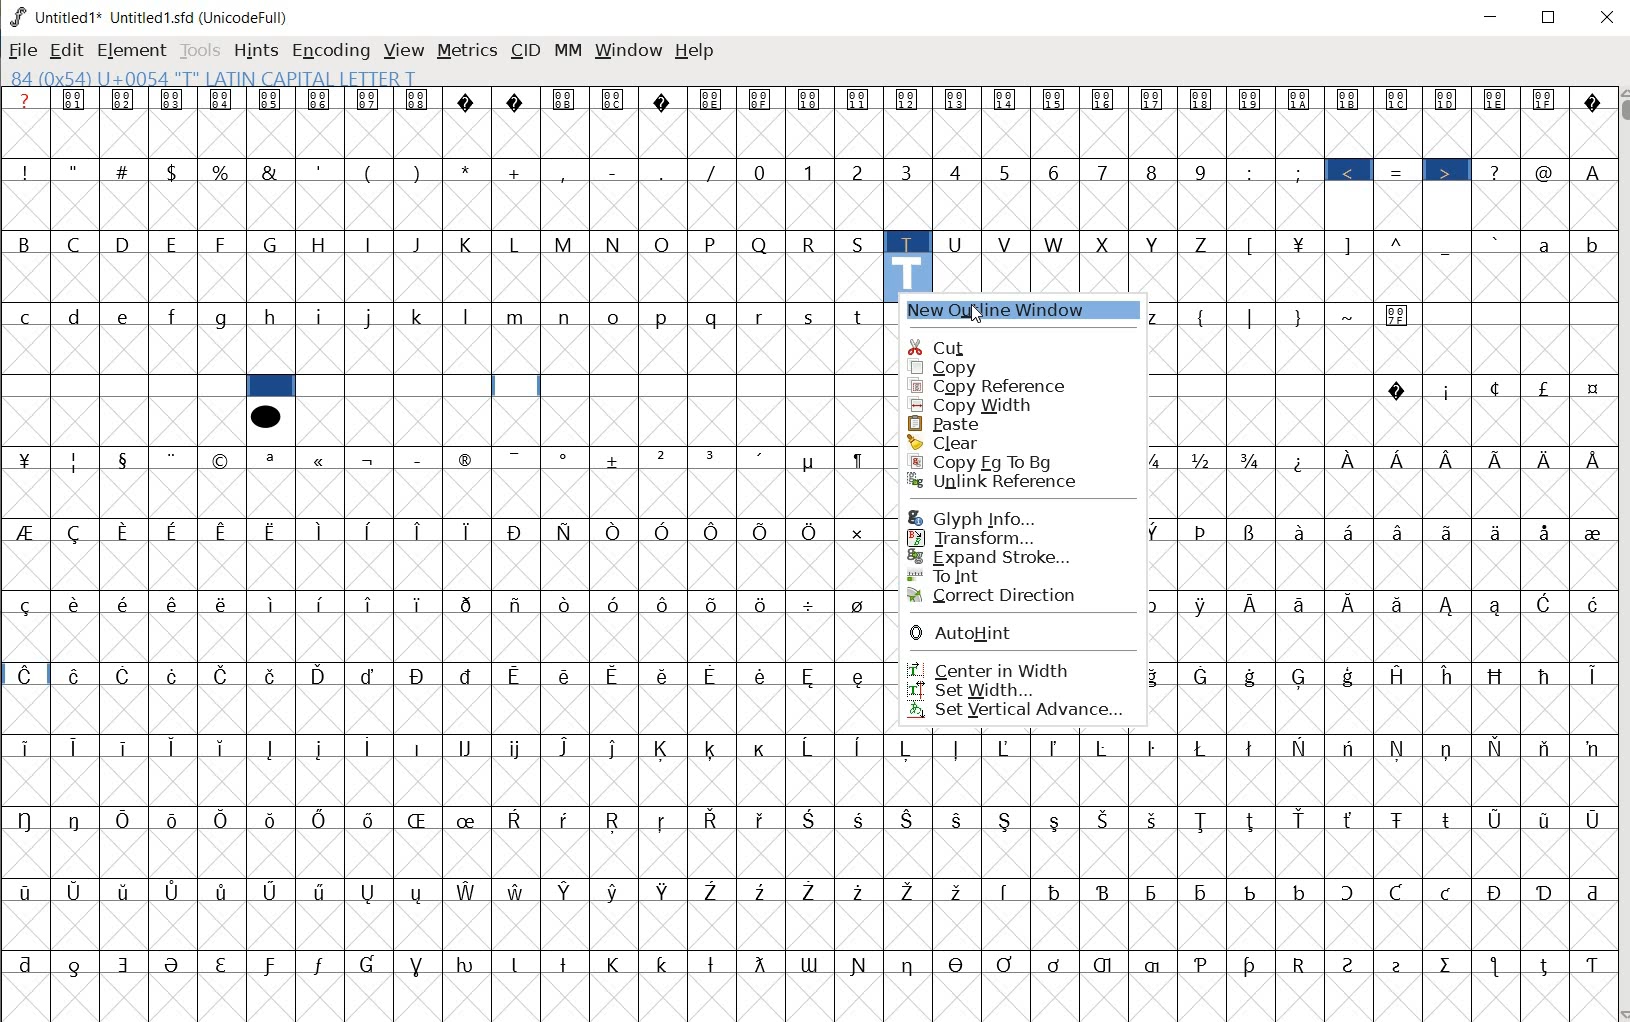 This screenshot has width=1630, height=1022. Describe the element at coordinates (763, 675) in the screenshot. I see `Symbol` at that location.